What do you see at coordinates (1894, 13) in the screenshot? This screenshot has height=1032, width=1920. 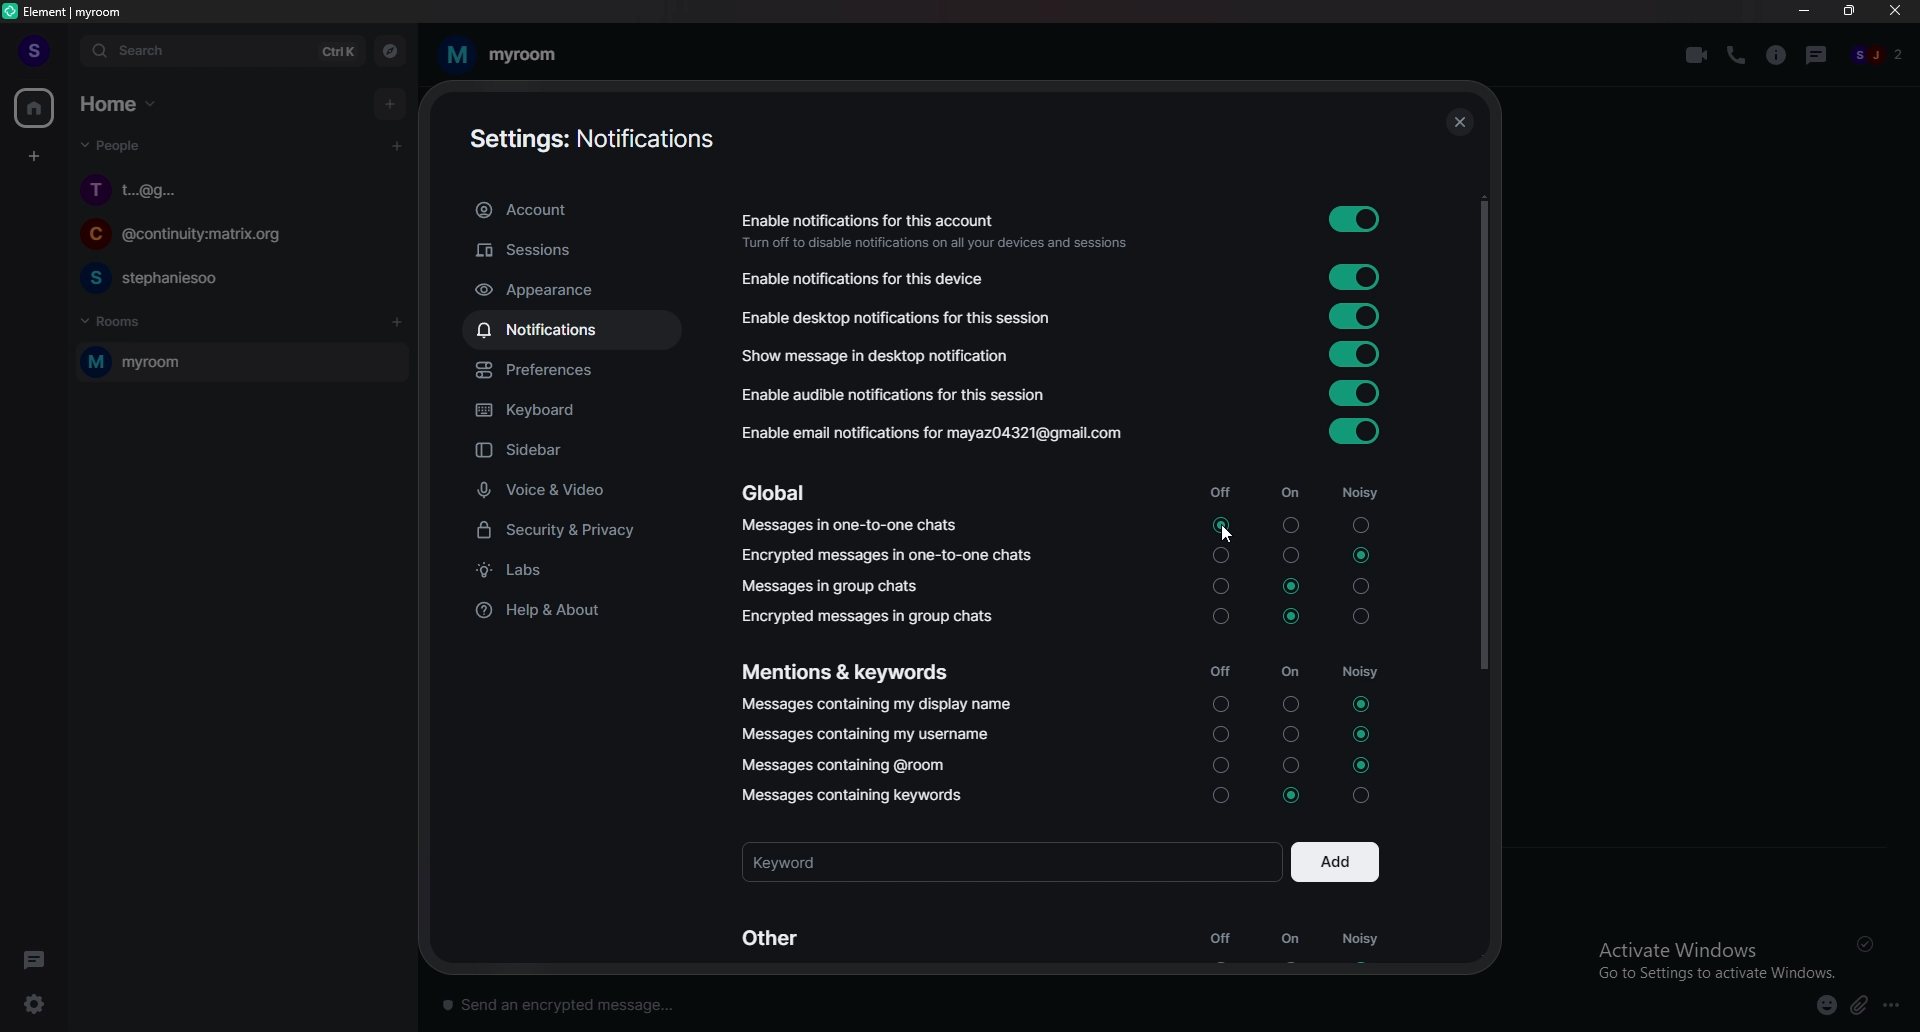 I see `close` at bounding box center [1894, 13].